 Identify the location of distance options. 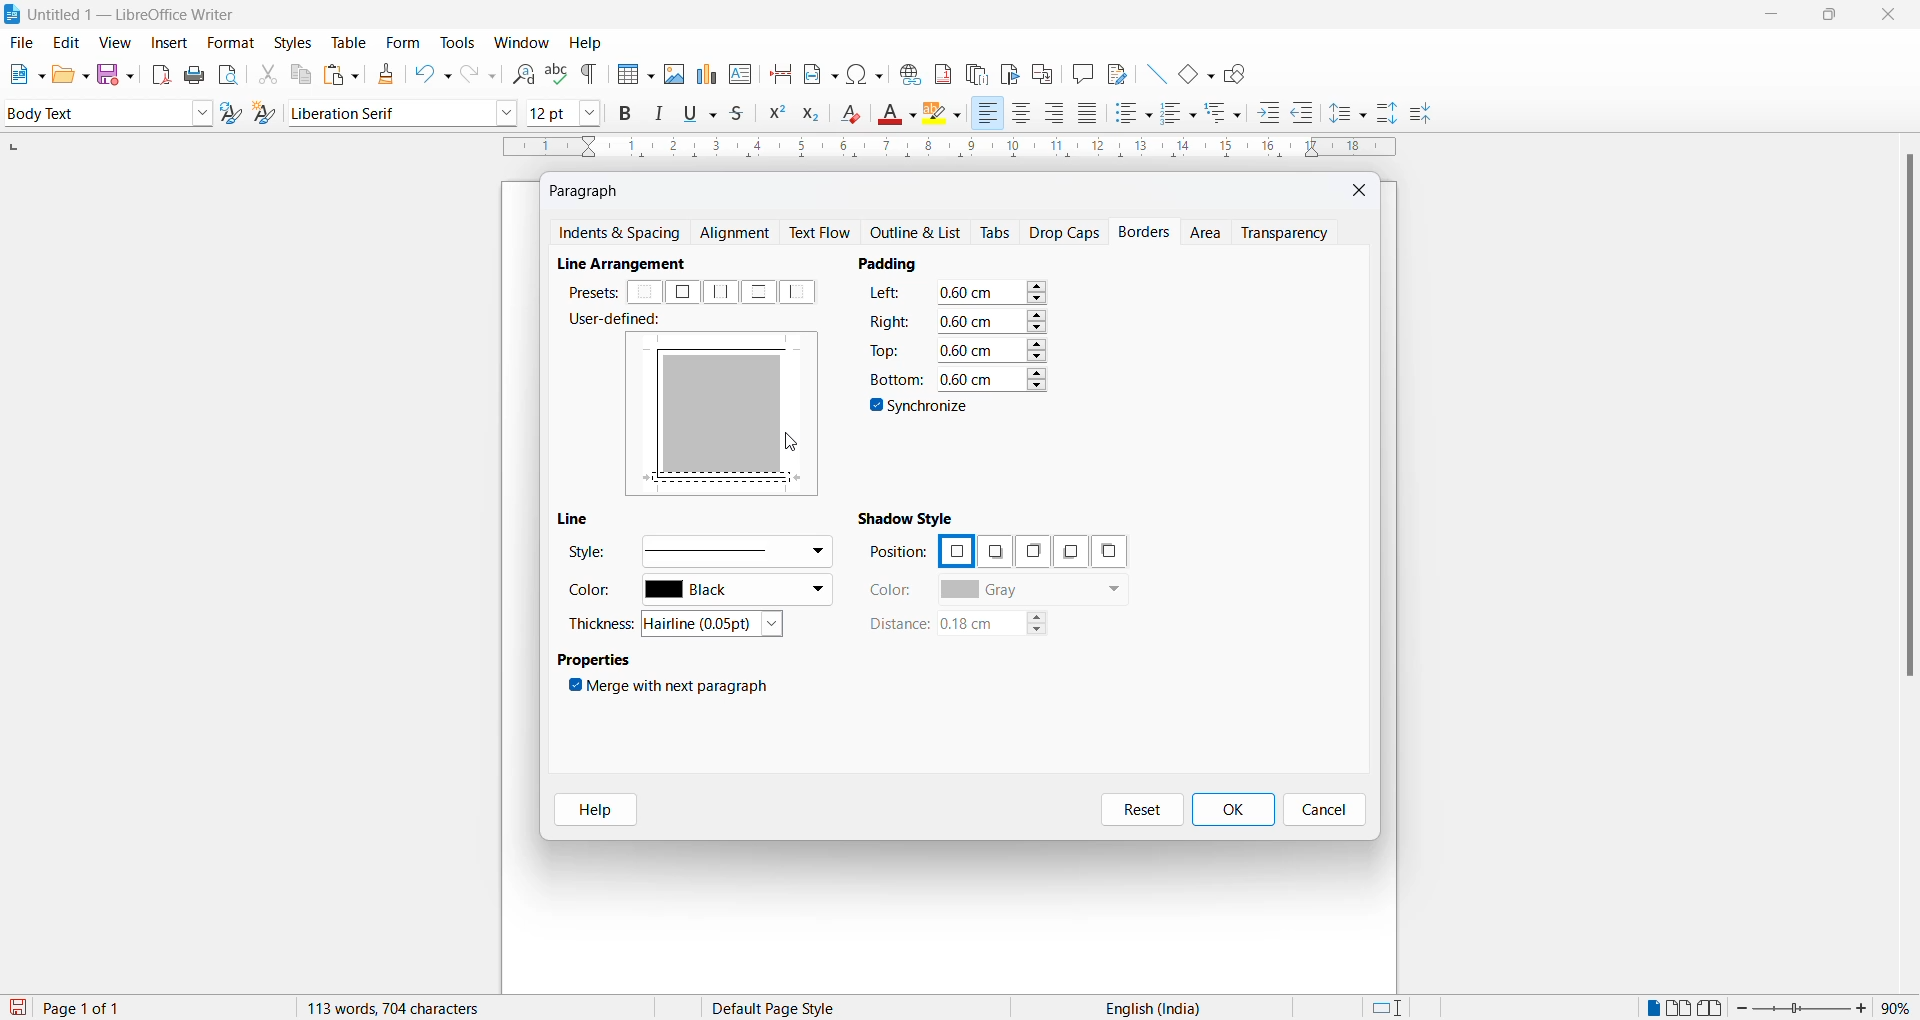
(1003, 627).